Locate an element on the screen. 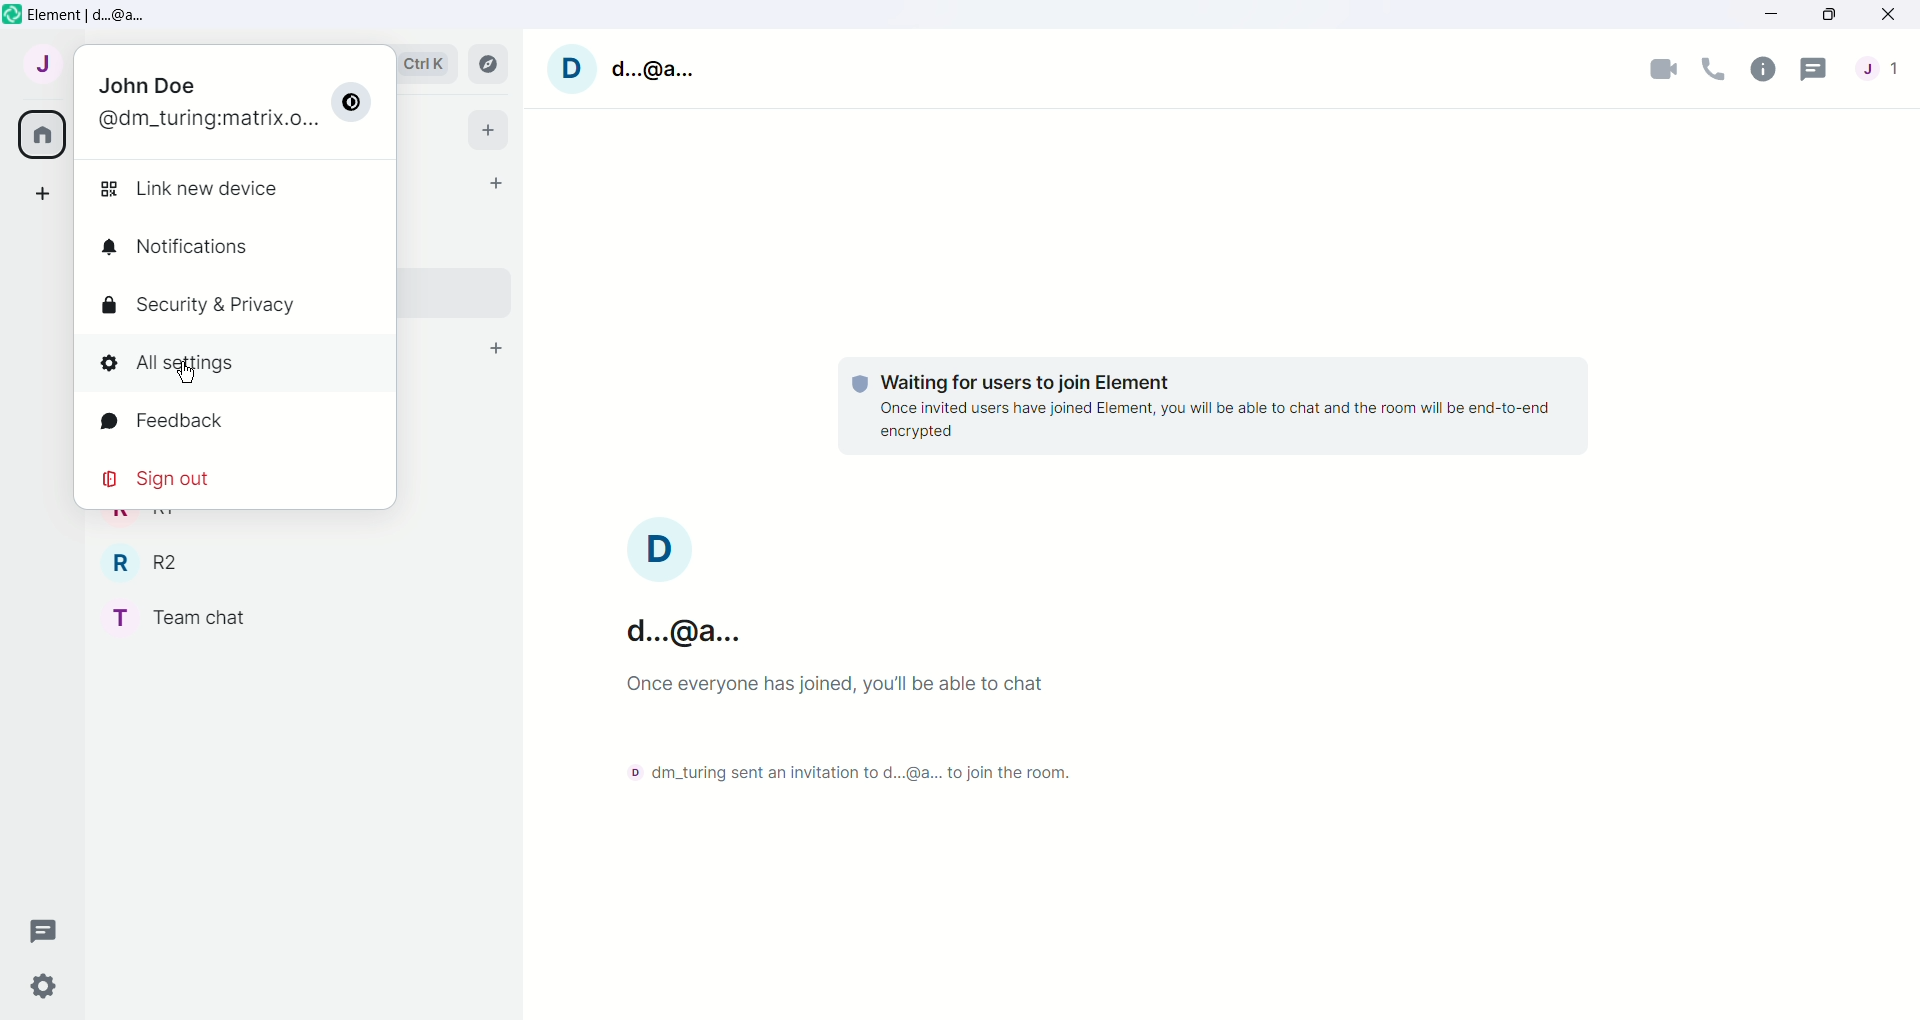  Threads is located at coordinates (1815, 72).